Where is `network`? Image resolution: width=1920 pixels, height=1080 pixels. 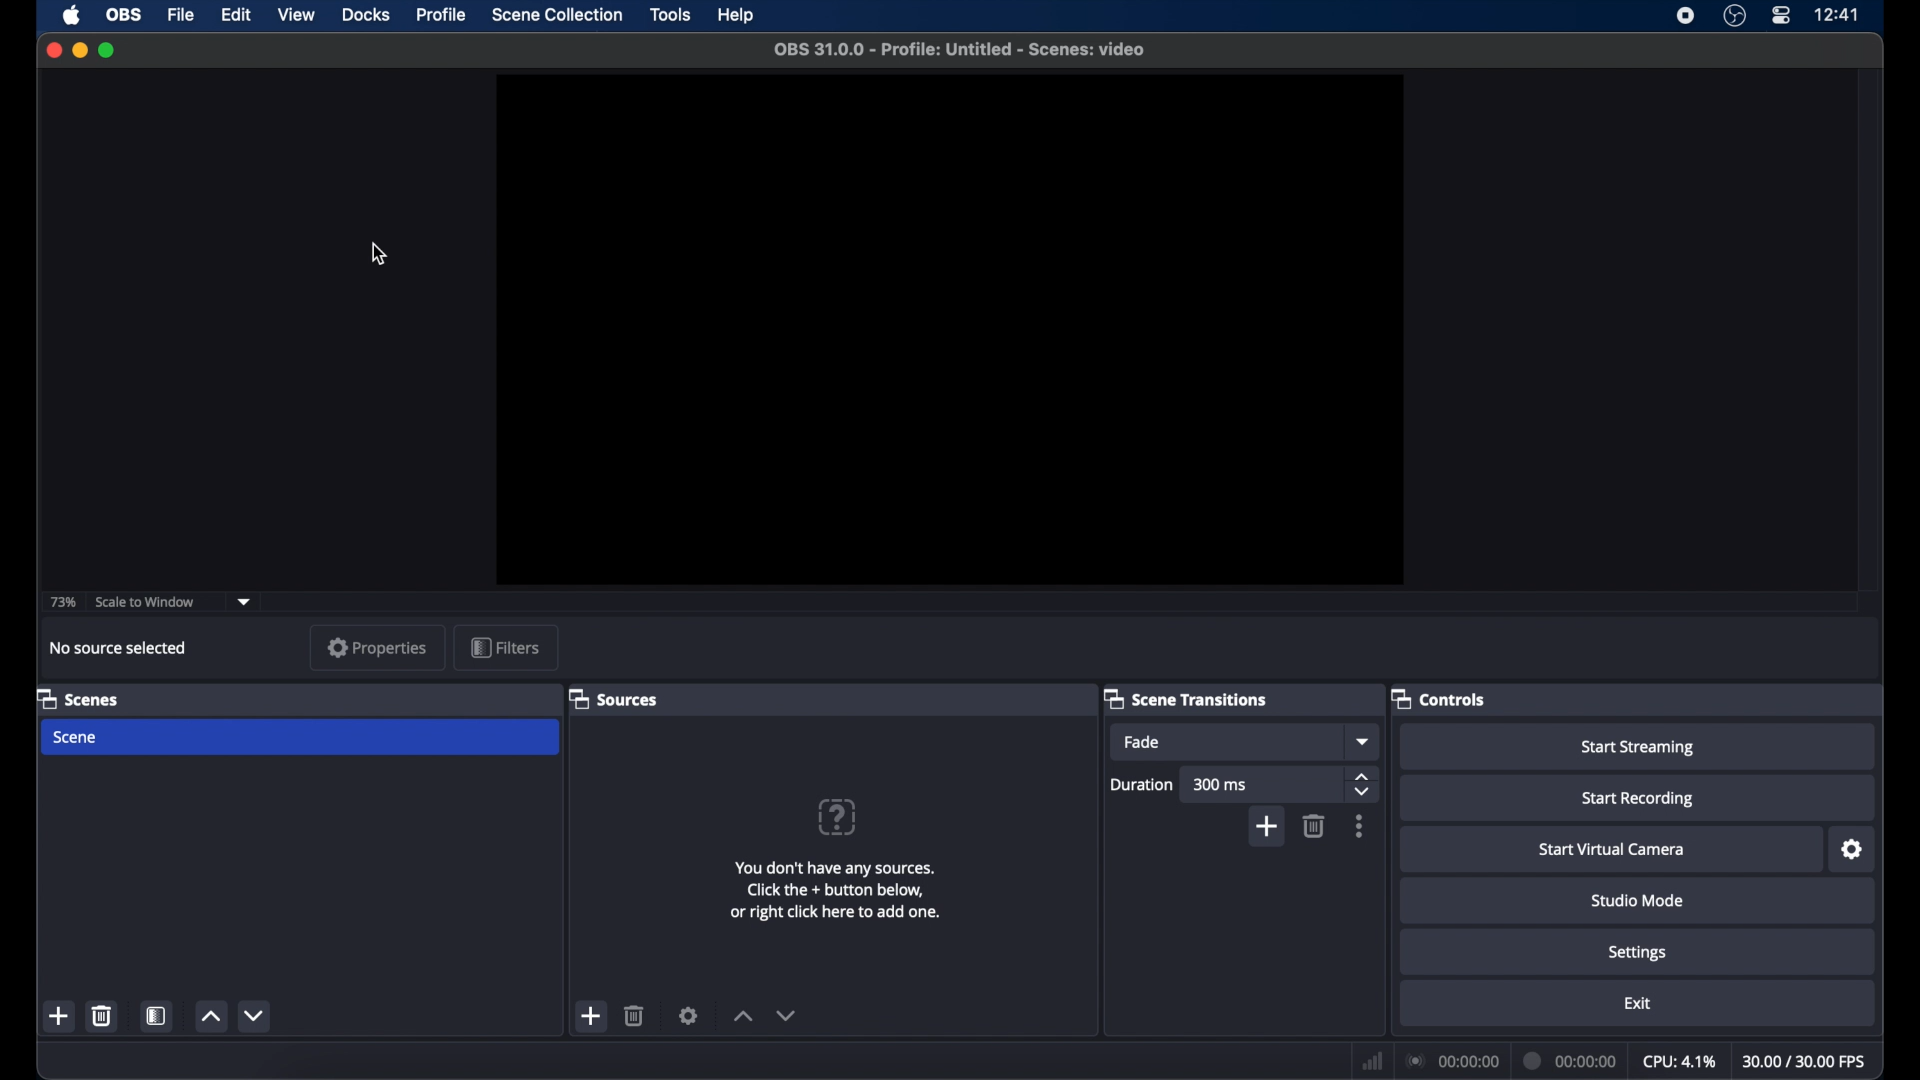
network is located at coordinates (1372, 1061).